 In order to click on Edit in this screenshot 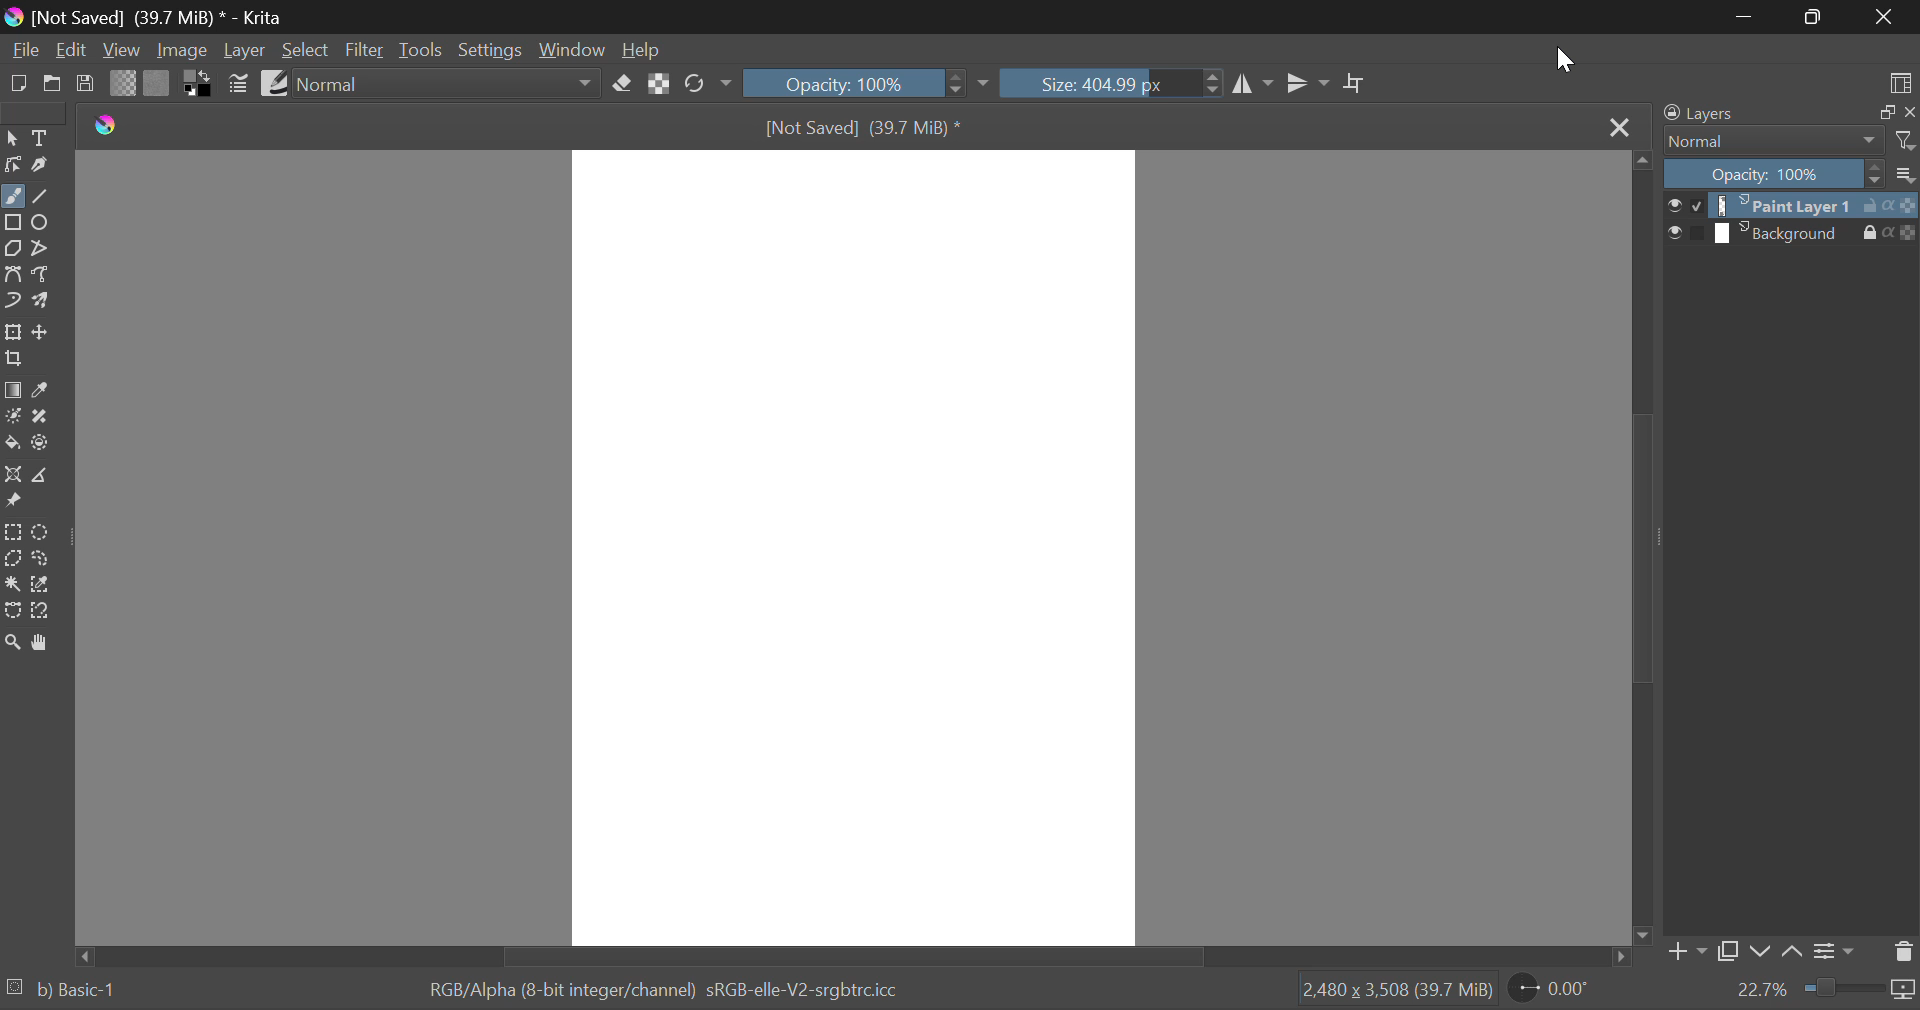, I will do `click(73, 50)`.